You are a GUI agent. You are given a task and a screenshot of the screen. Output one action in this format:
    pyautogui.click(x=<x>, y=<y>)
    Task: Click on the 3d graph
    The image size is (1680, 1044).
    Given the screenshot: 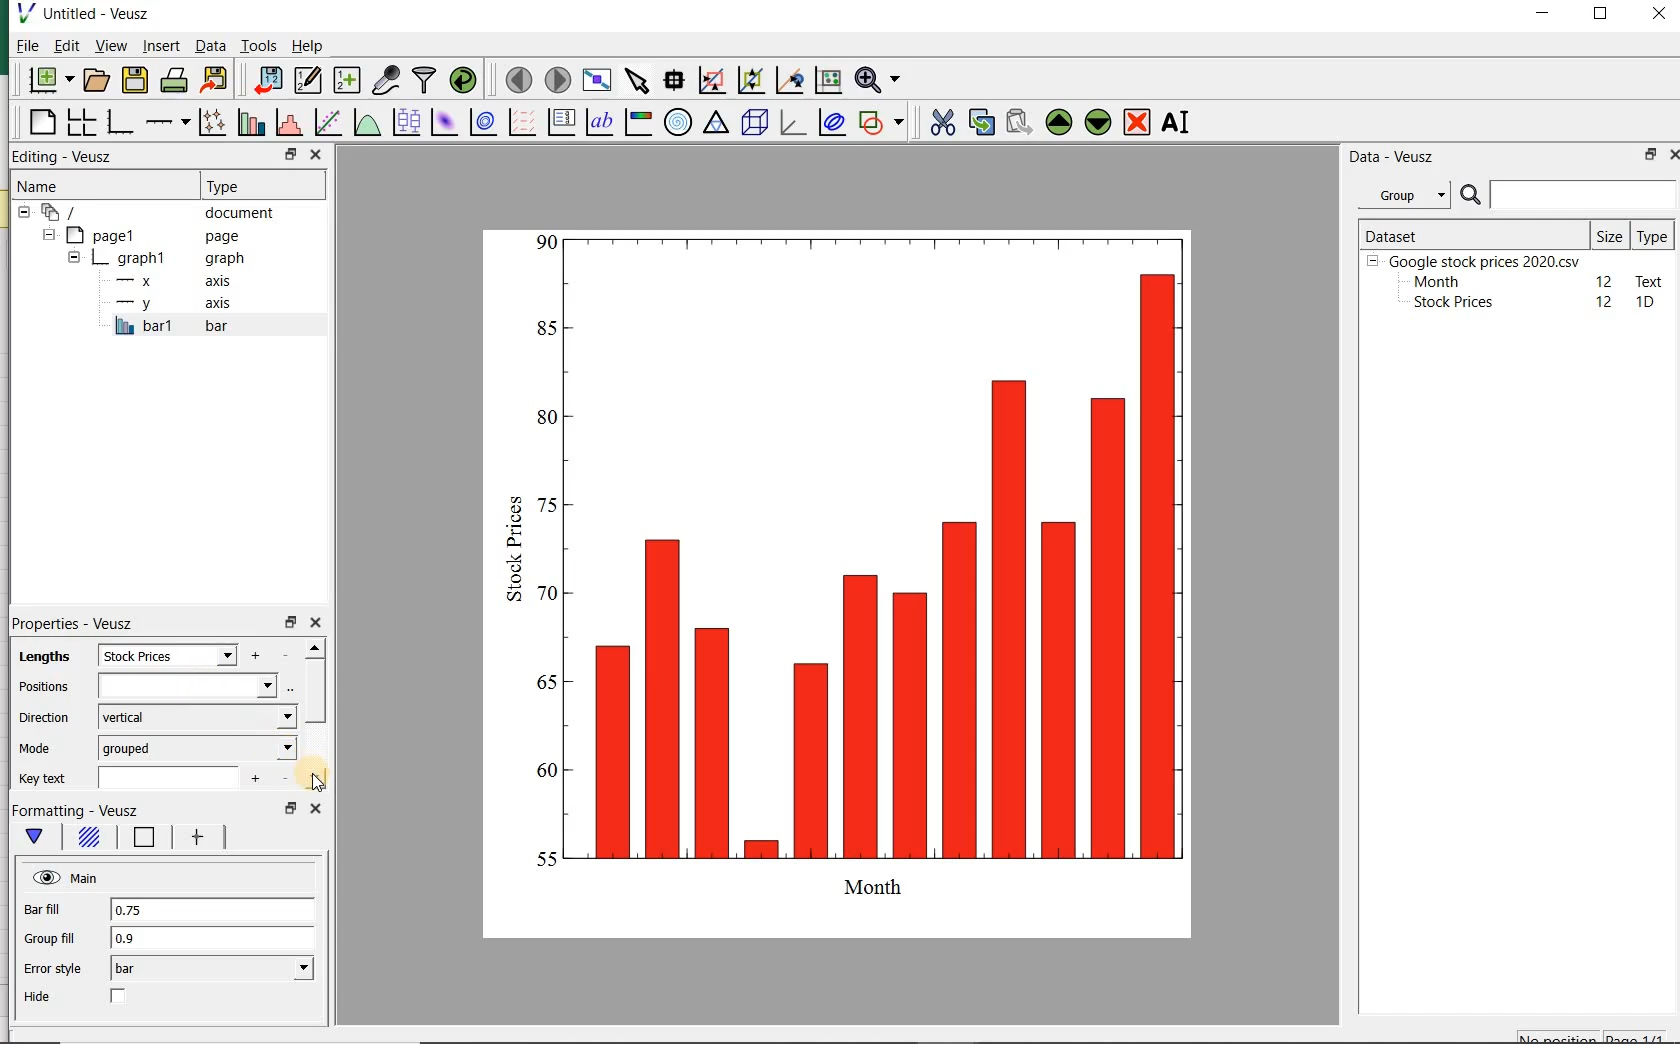 What is the action you would take?
    pyautogui.click(x=792, y=124)
    